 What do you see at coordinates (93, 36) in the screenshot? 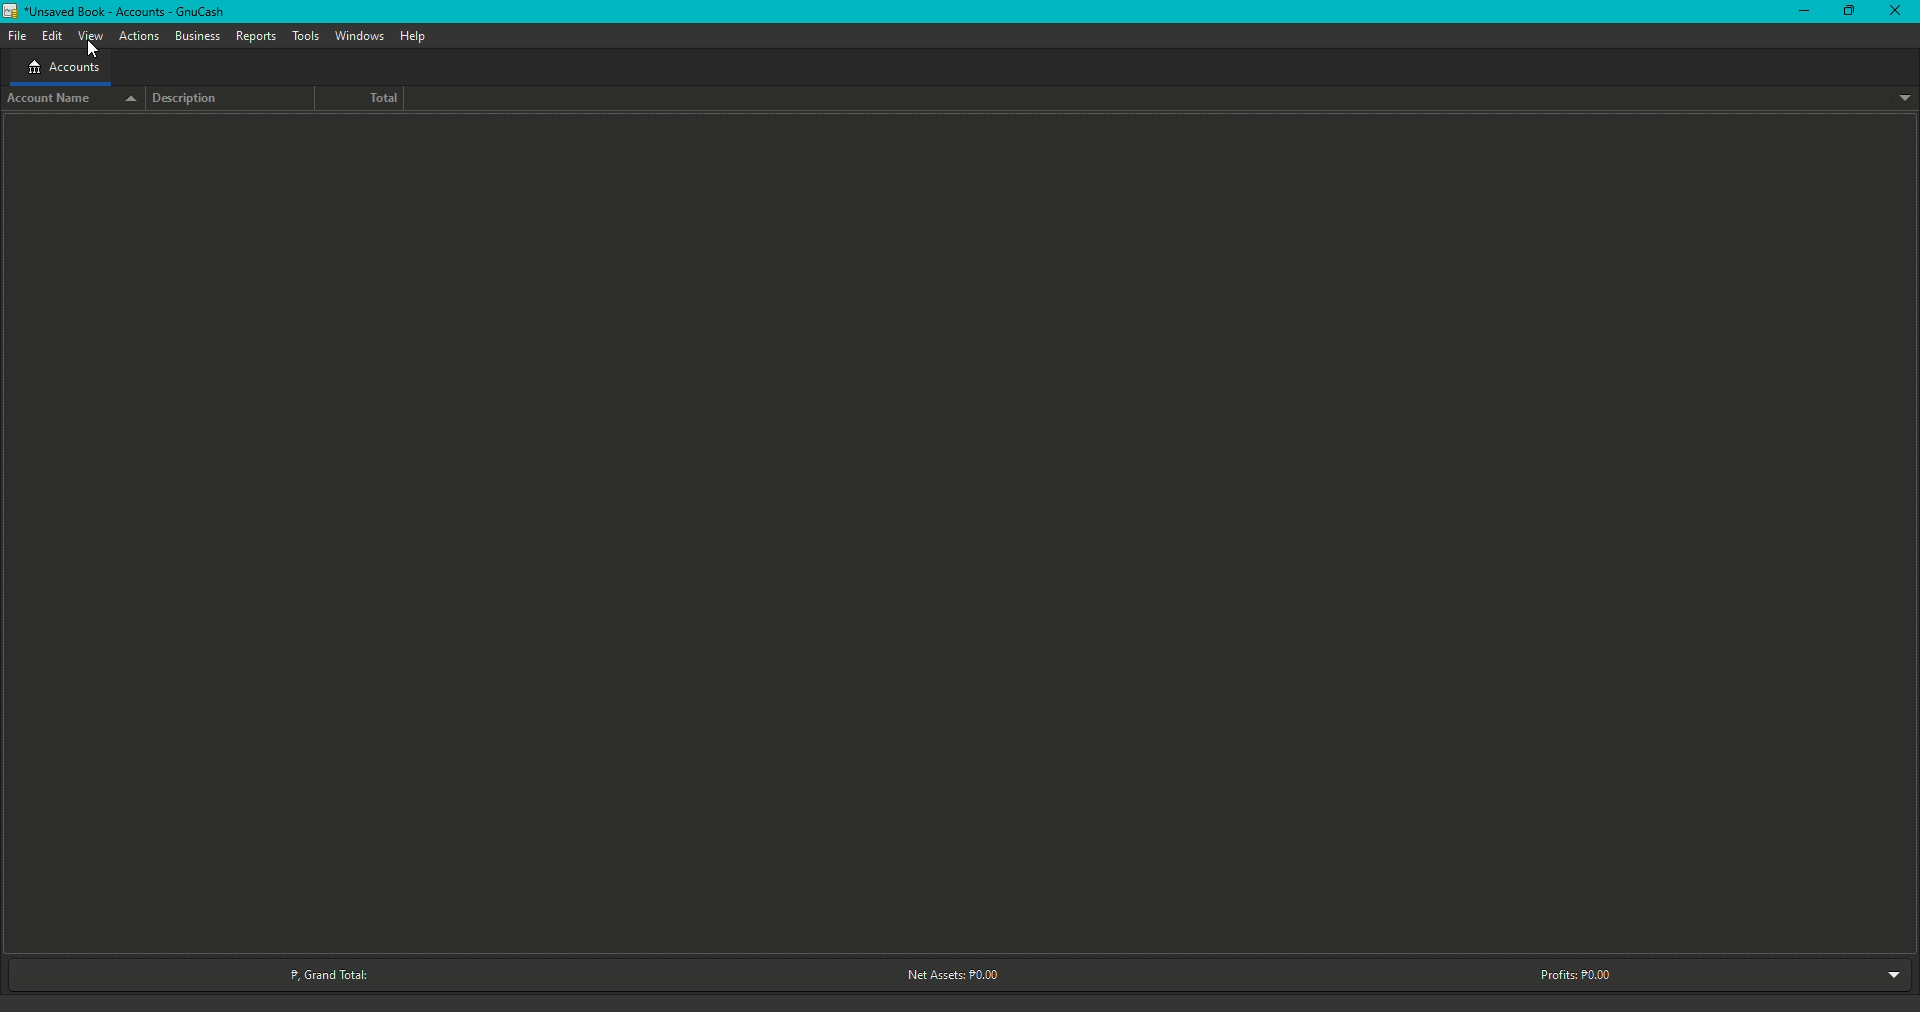
I see `View` at bounding box center [93, 36].